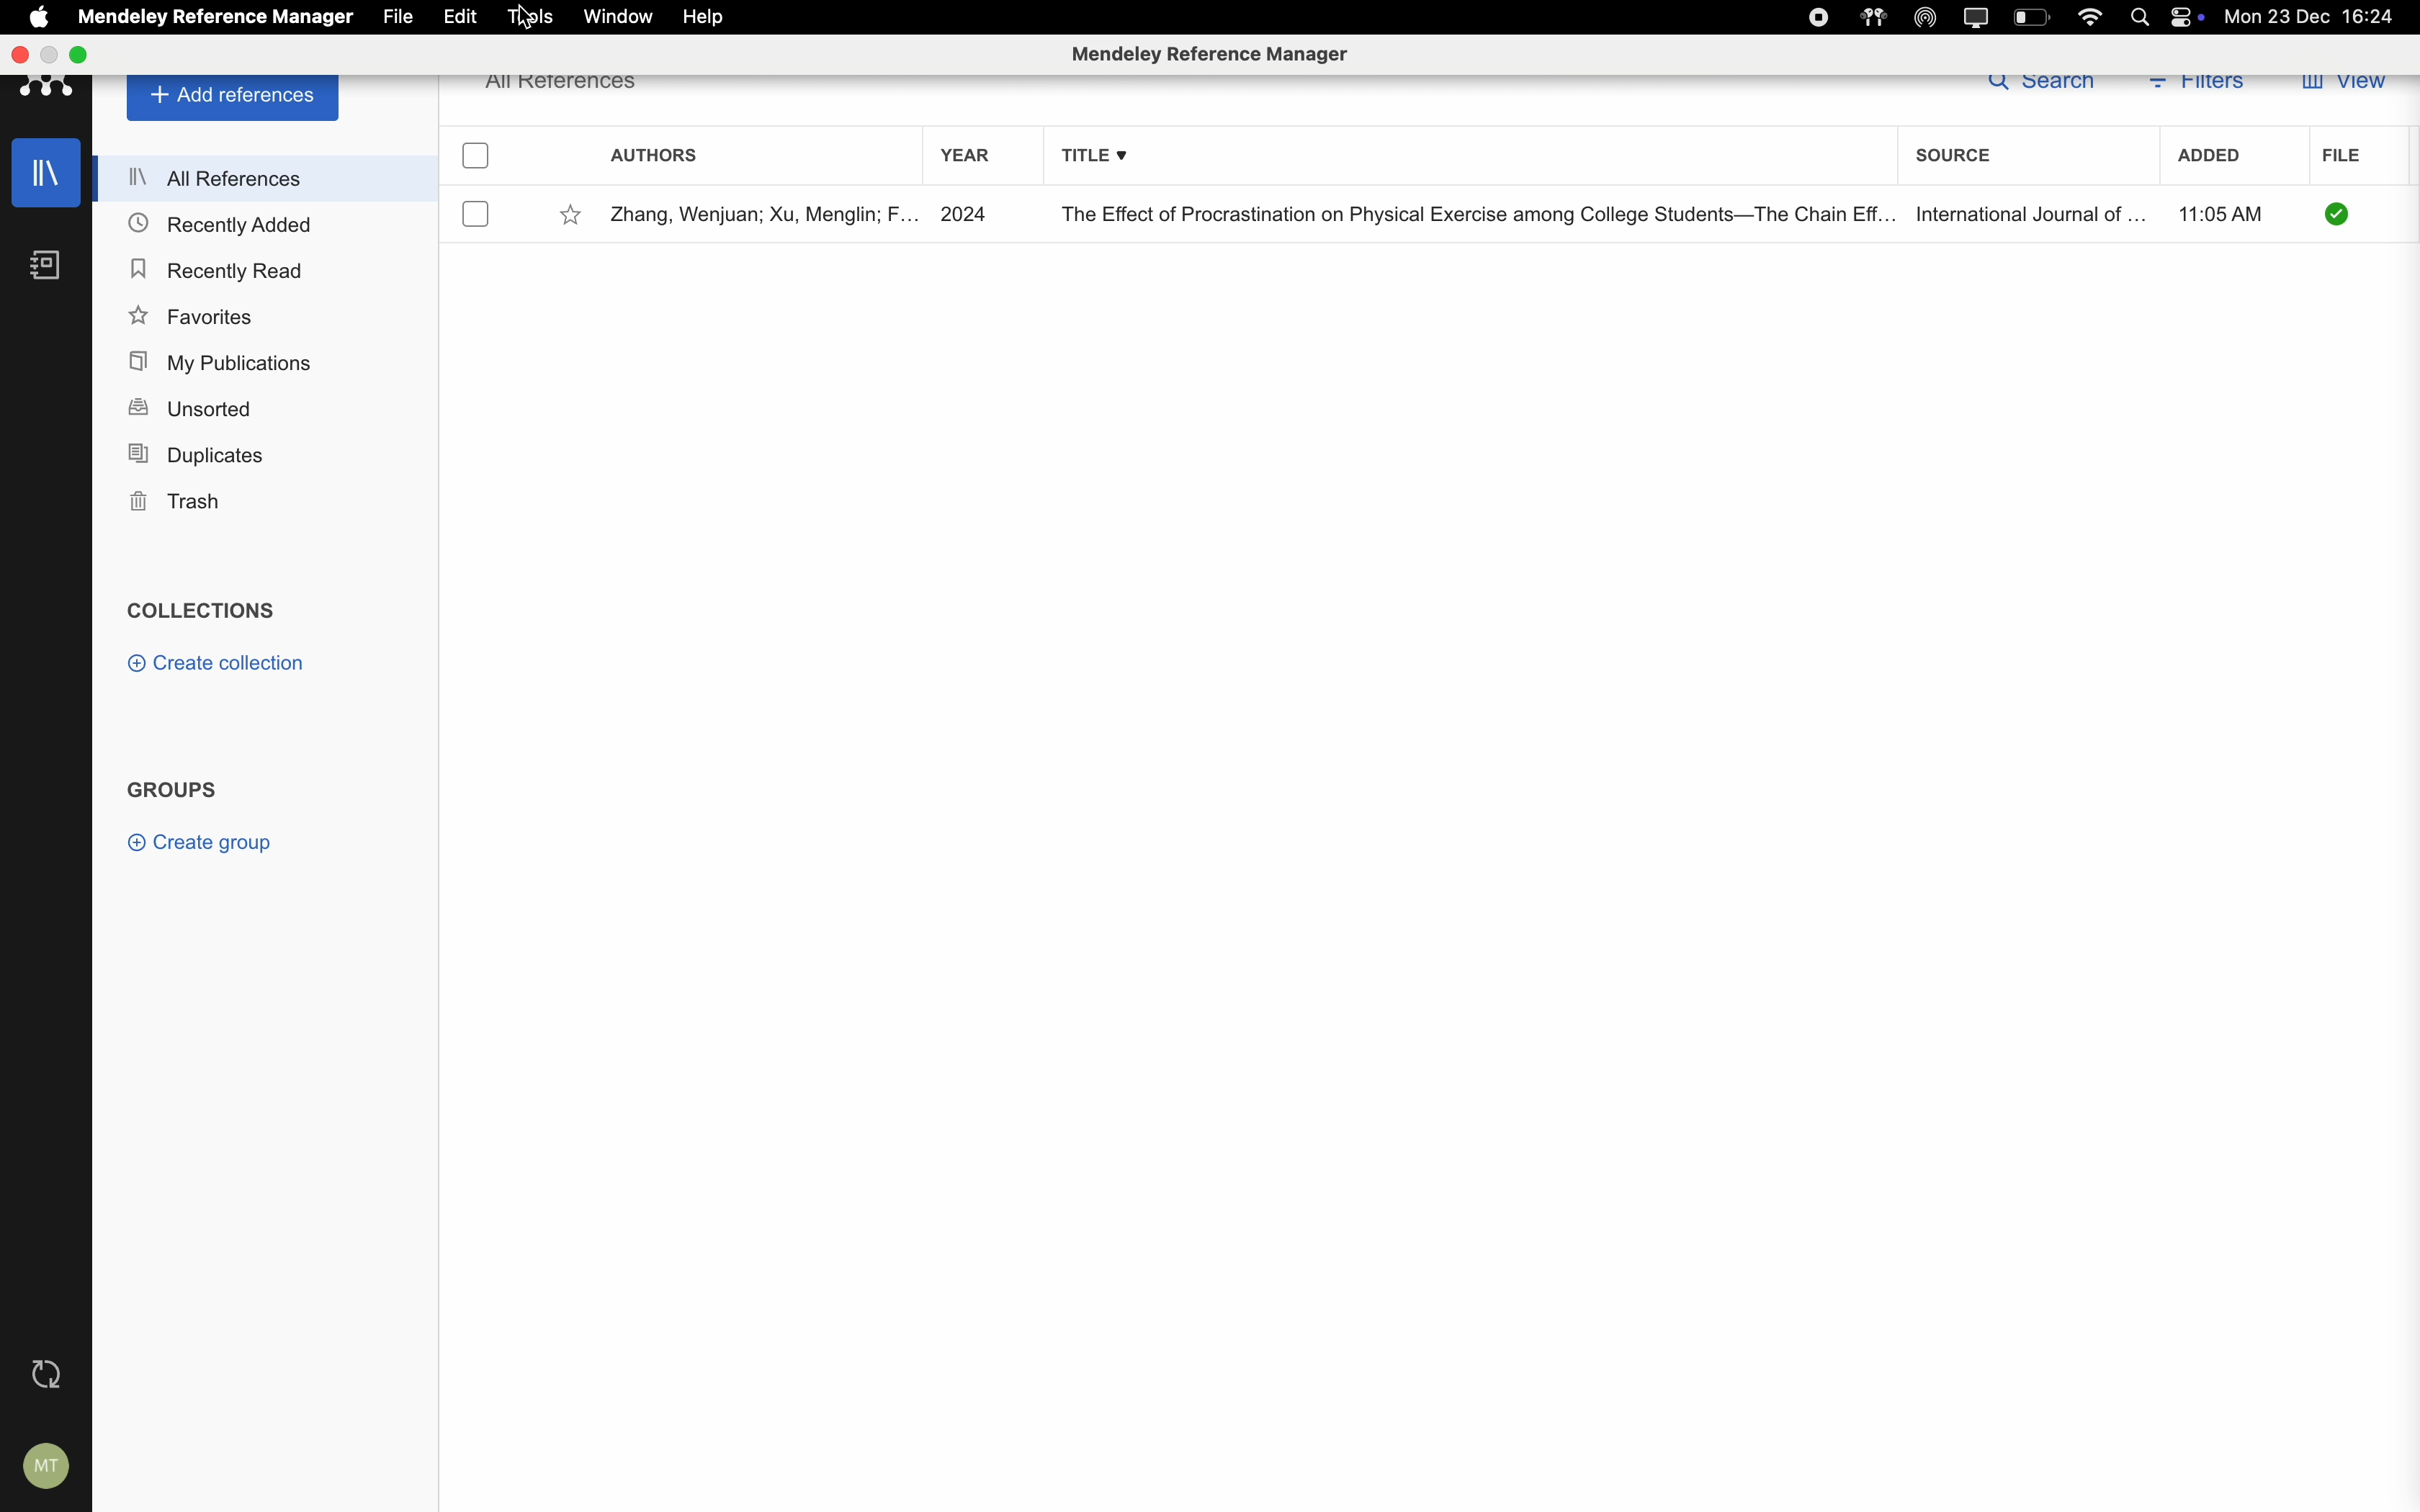  I want to click on title, so click(1470, 214).